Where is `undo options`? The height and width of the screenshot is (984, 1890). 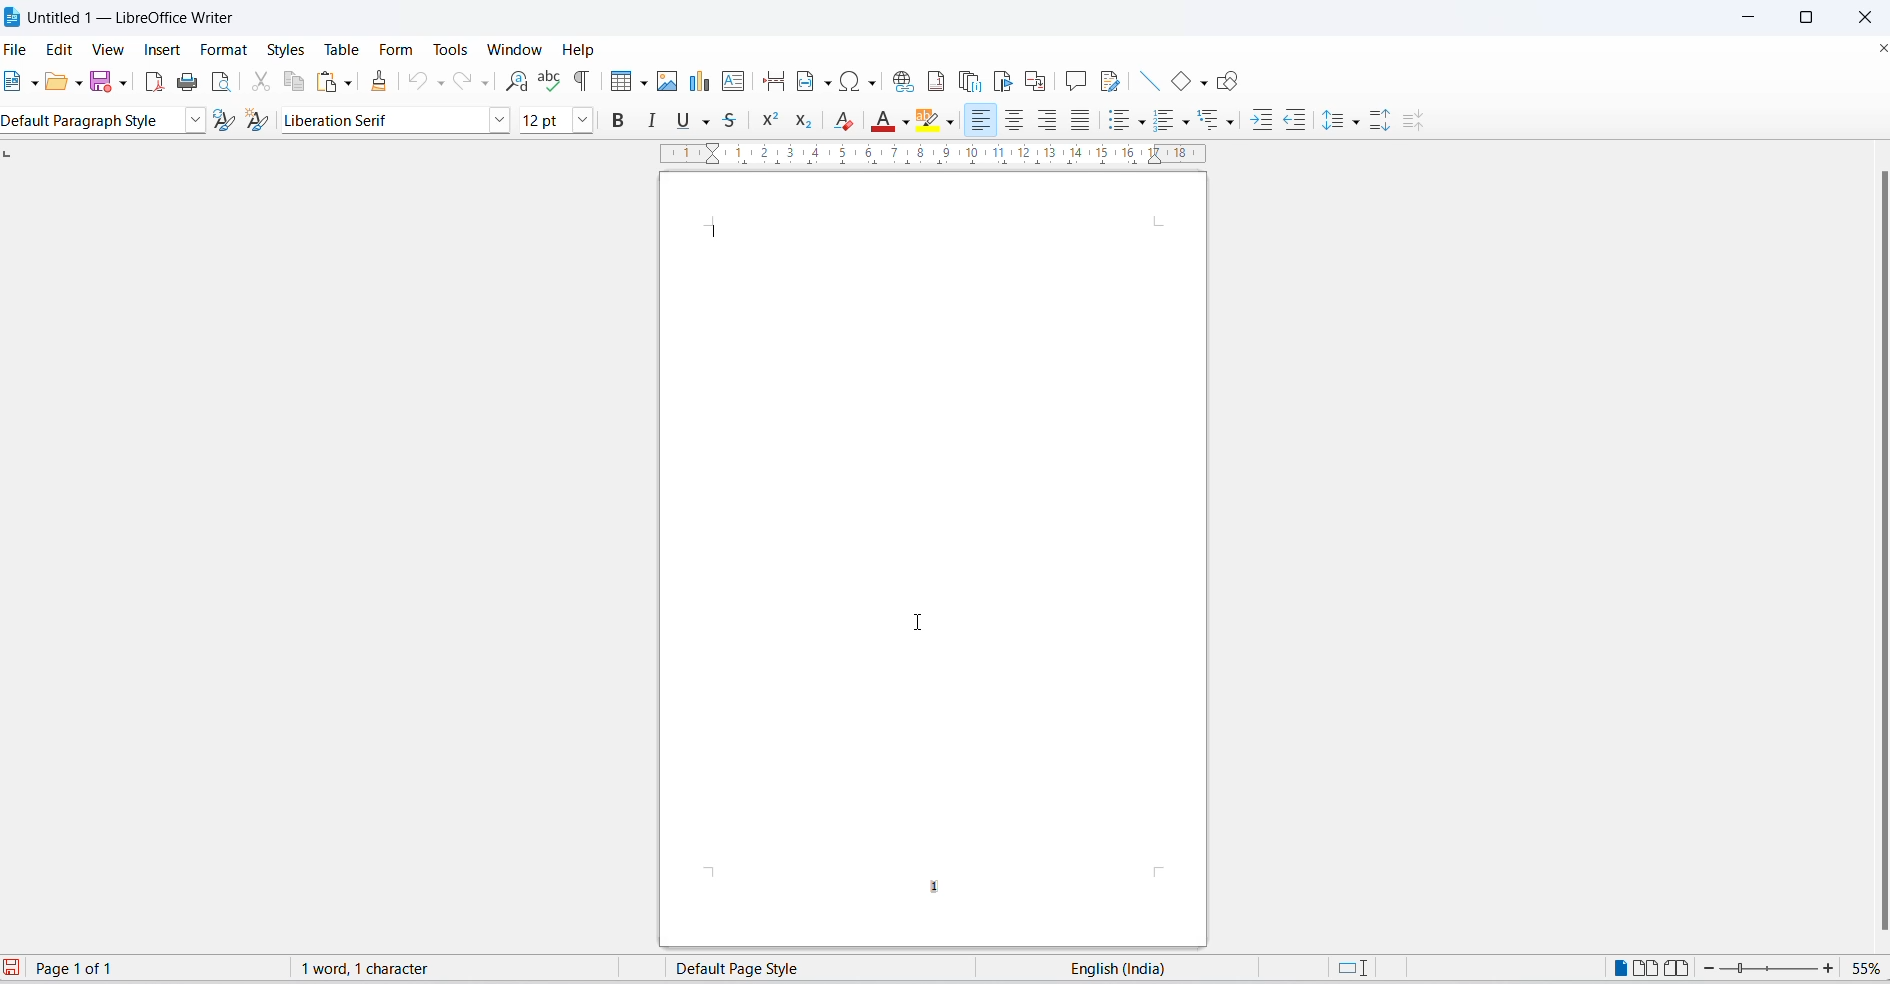
undo options is located at coordinates (441, 84).